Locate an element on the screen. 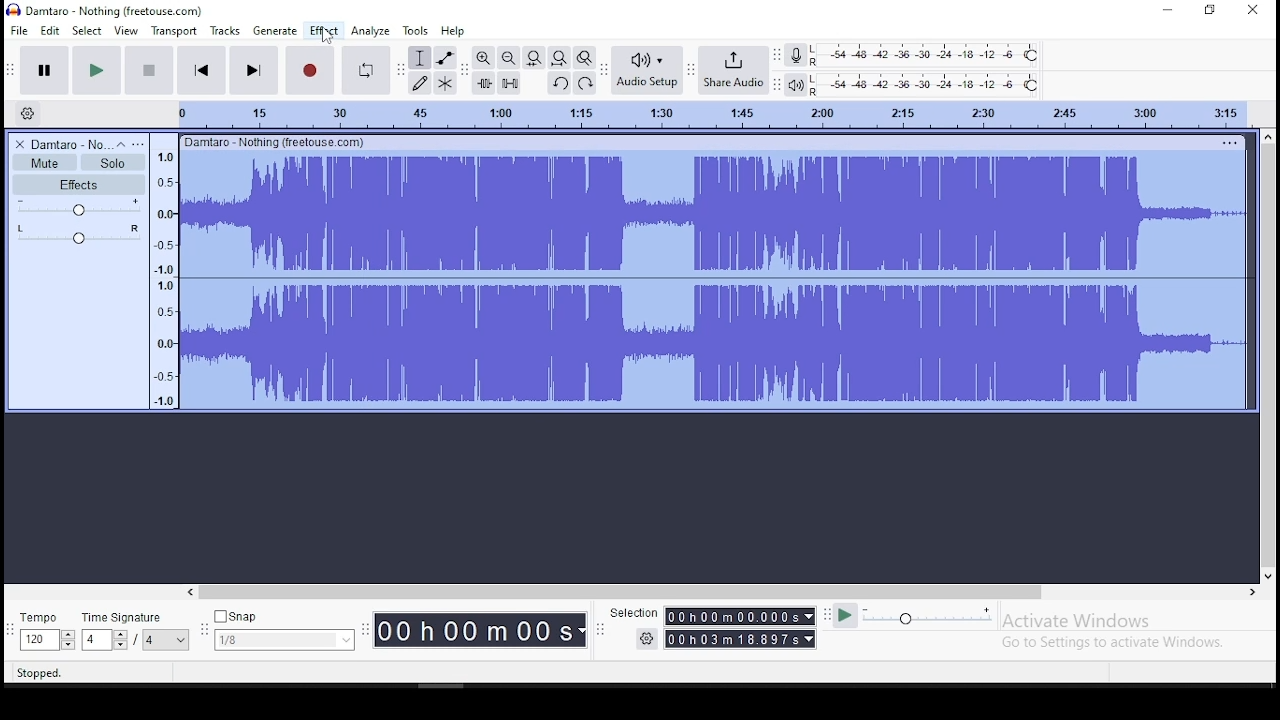 This screenshot has width=1280, height=720. pause is located at coordinates (46, 69).